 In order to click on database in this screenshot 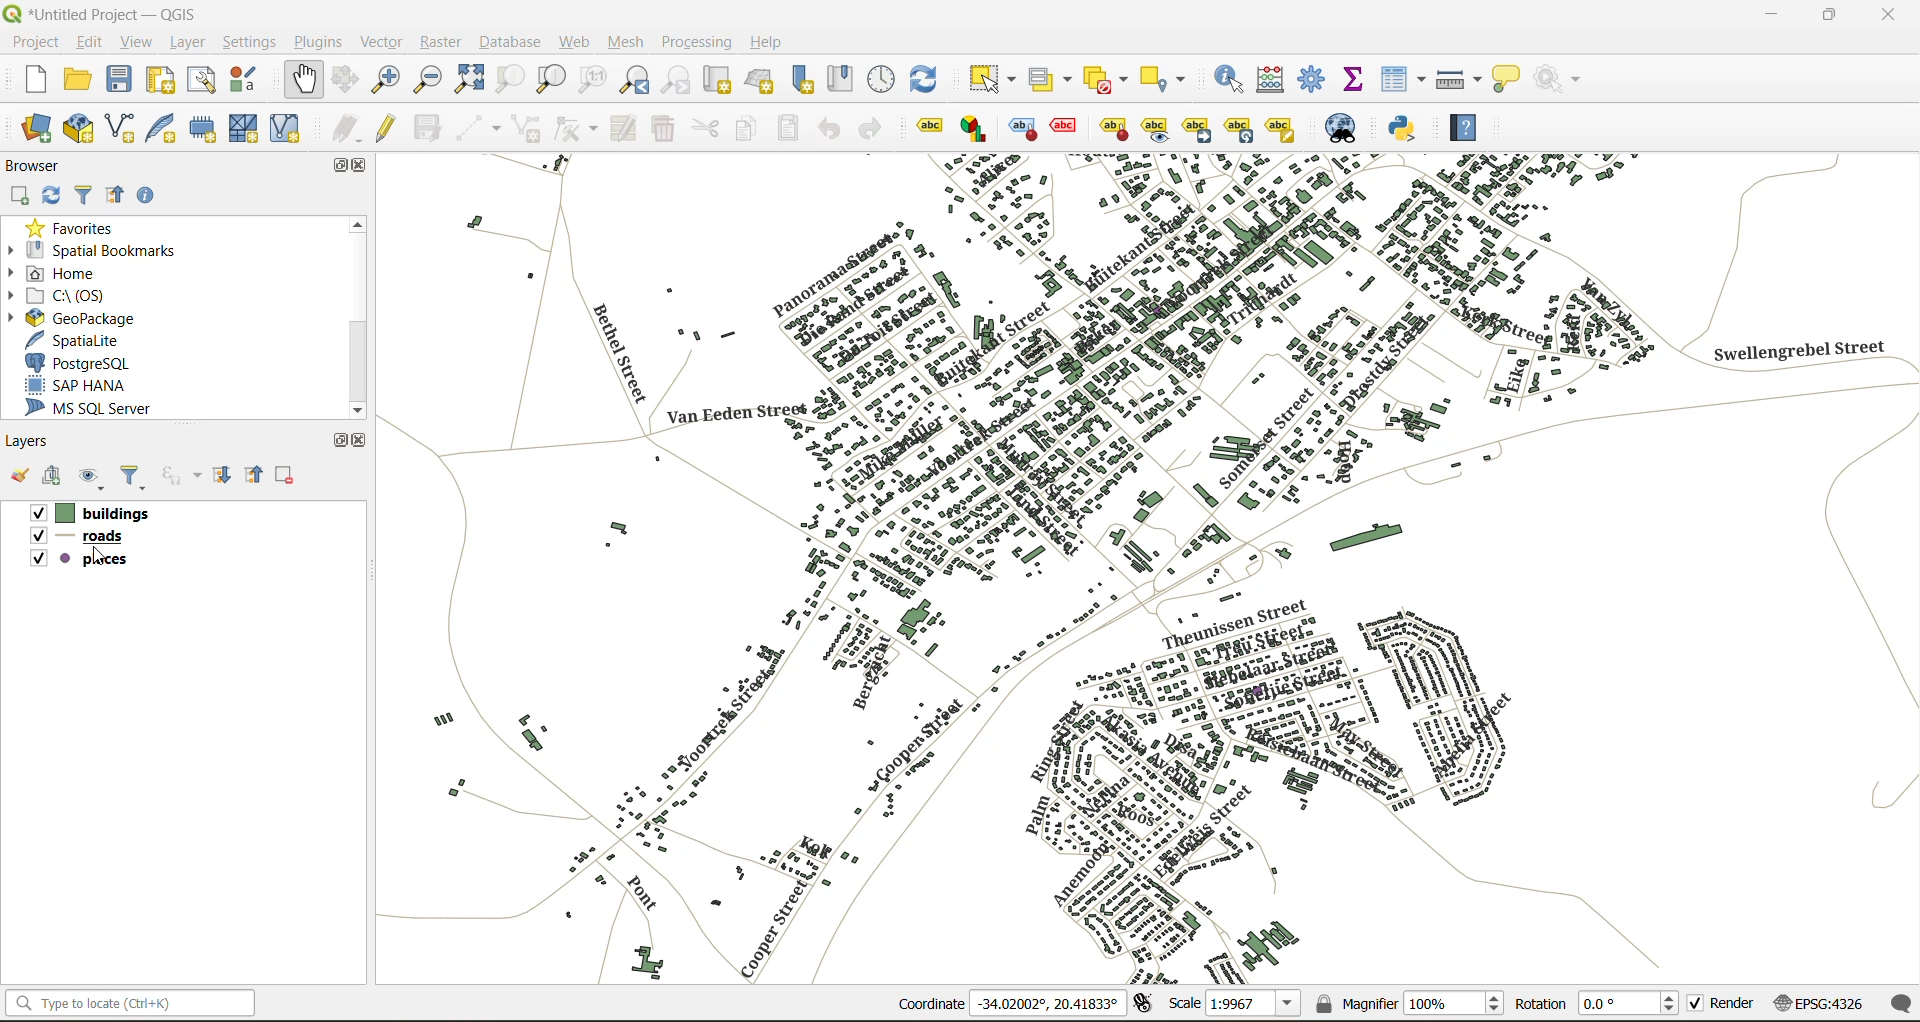, I will do `click(510, 44)`.